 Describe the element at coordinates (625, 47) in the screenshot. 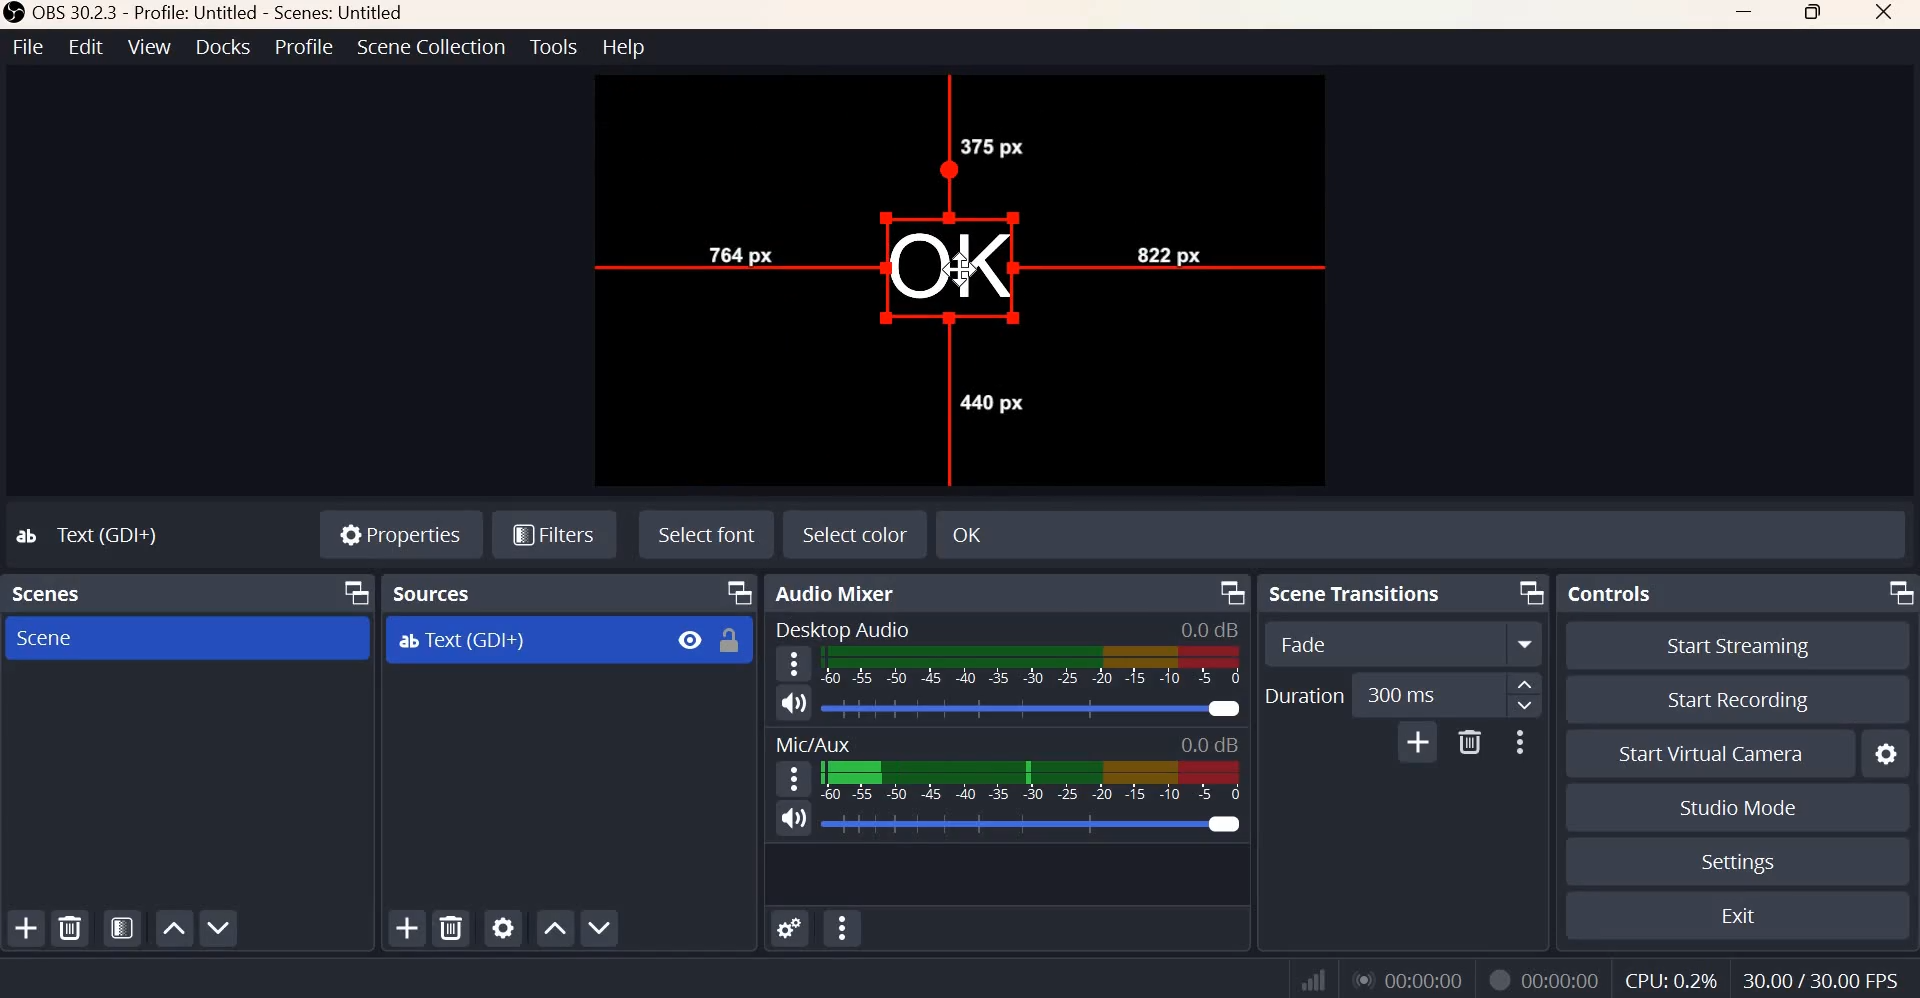

I see `Help` at that location.